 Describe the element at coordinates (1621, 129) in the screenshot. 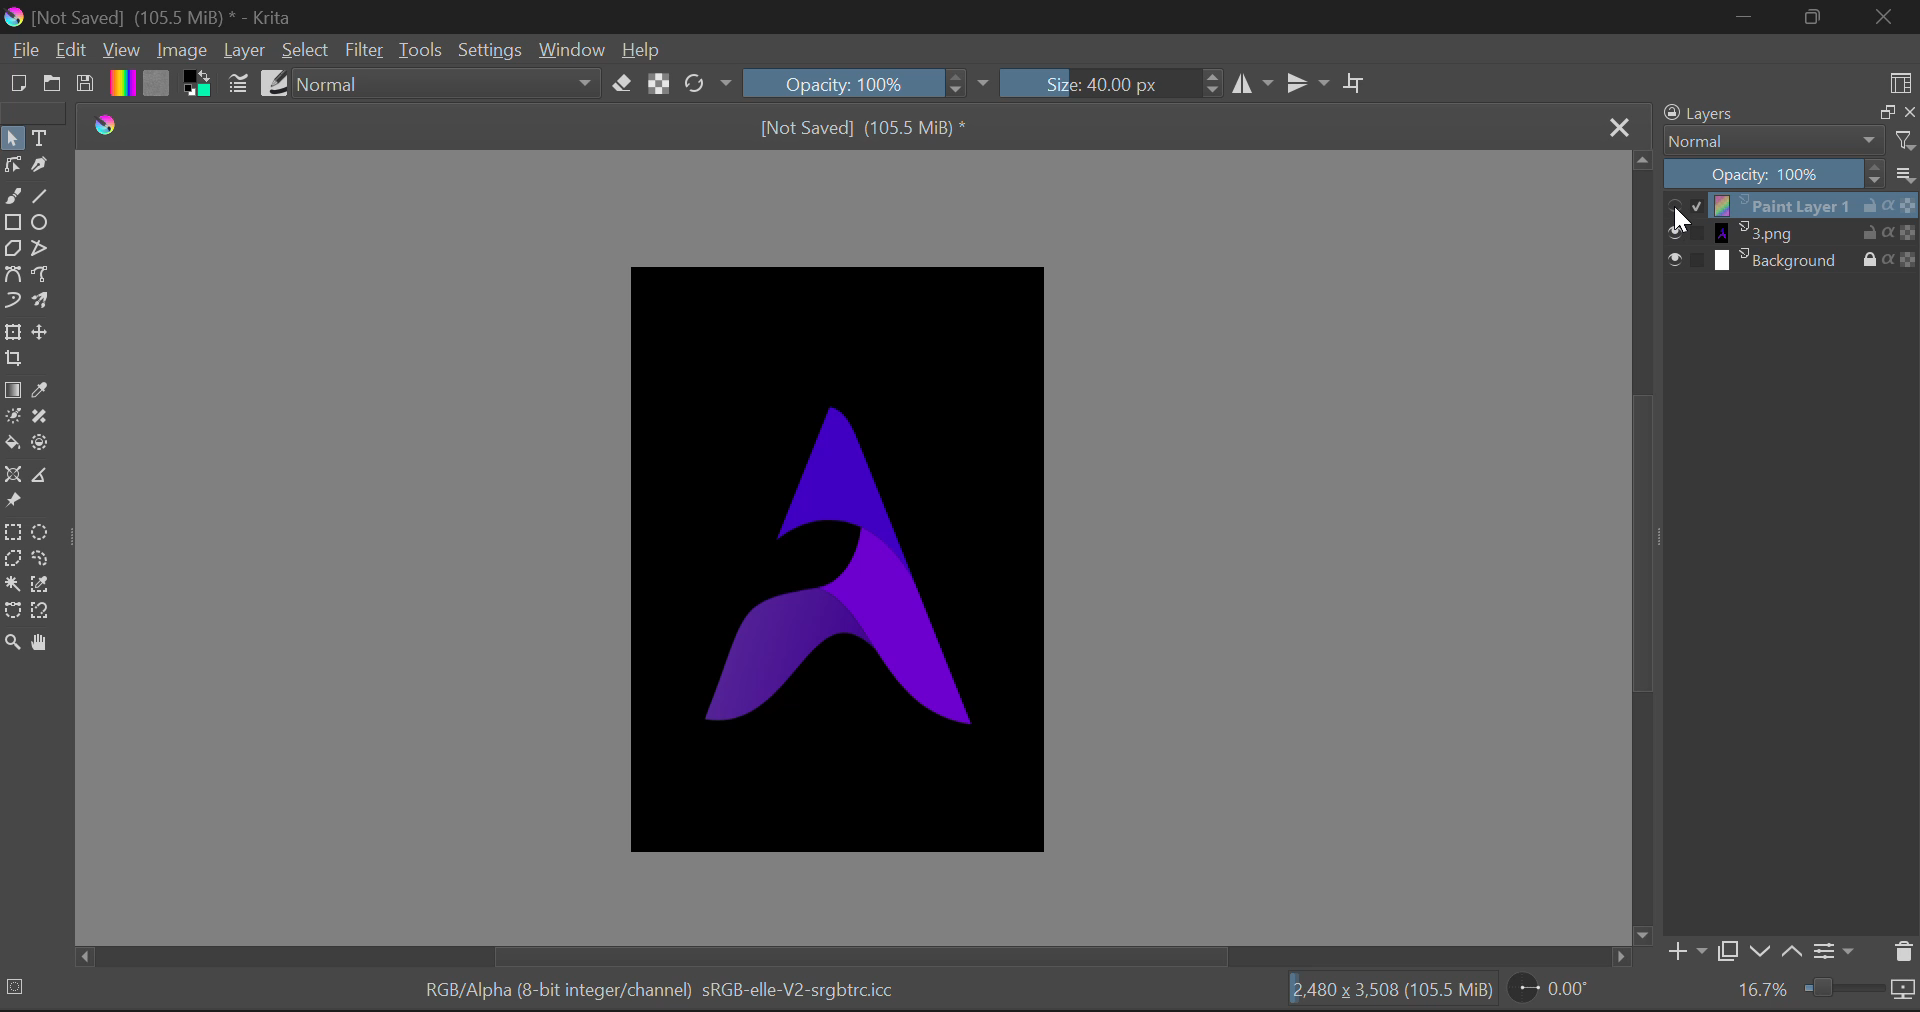

I see `Close` at that location.